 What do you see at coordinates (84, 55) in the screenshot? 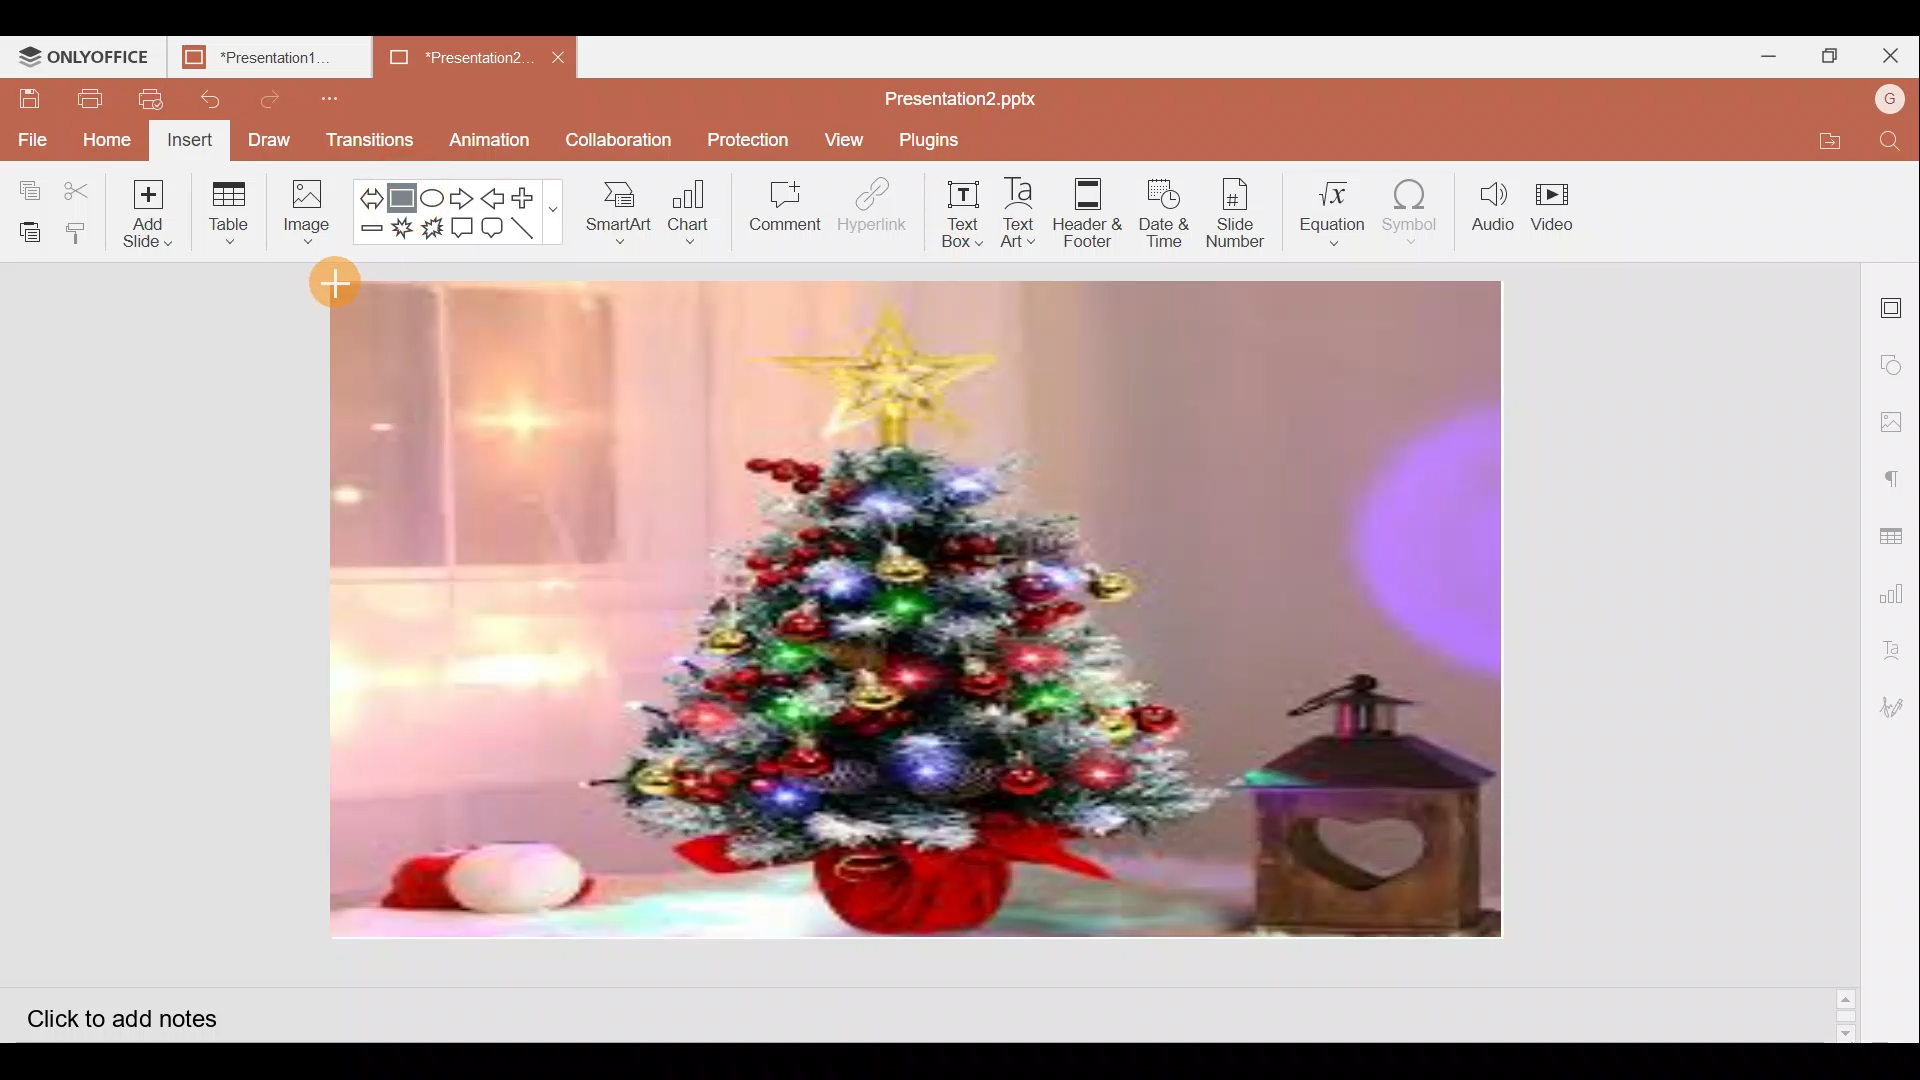
I see `ONLYOFFICE` at bounding box center [84, 55].